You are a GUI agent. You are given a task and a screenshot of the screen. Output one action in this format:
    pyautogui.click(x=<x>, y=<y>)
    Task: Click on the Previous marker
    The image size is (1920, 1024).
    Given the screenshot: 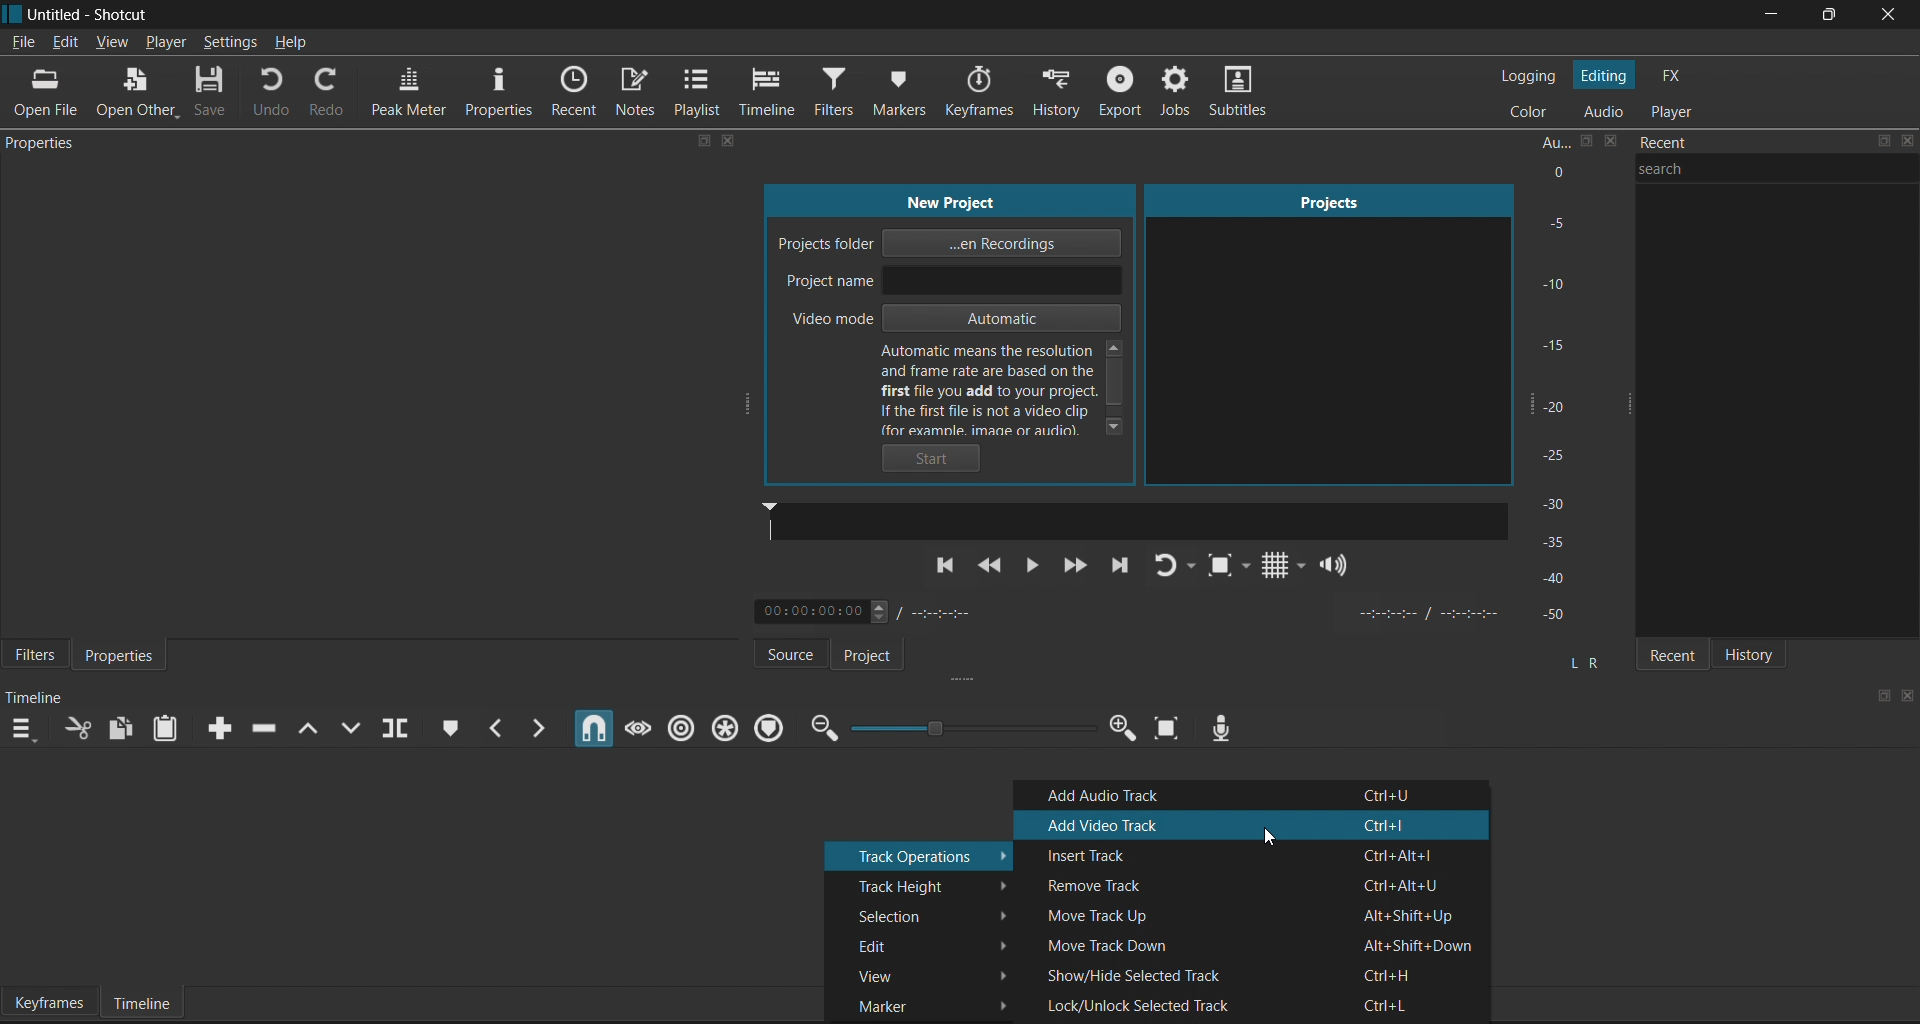 What is the action you would take?
    pyautogui.click(x=496, y=728)
    